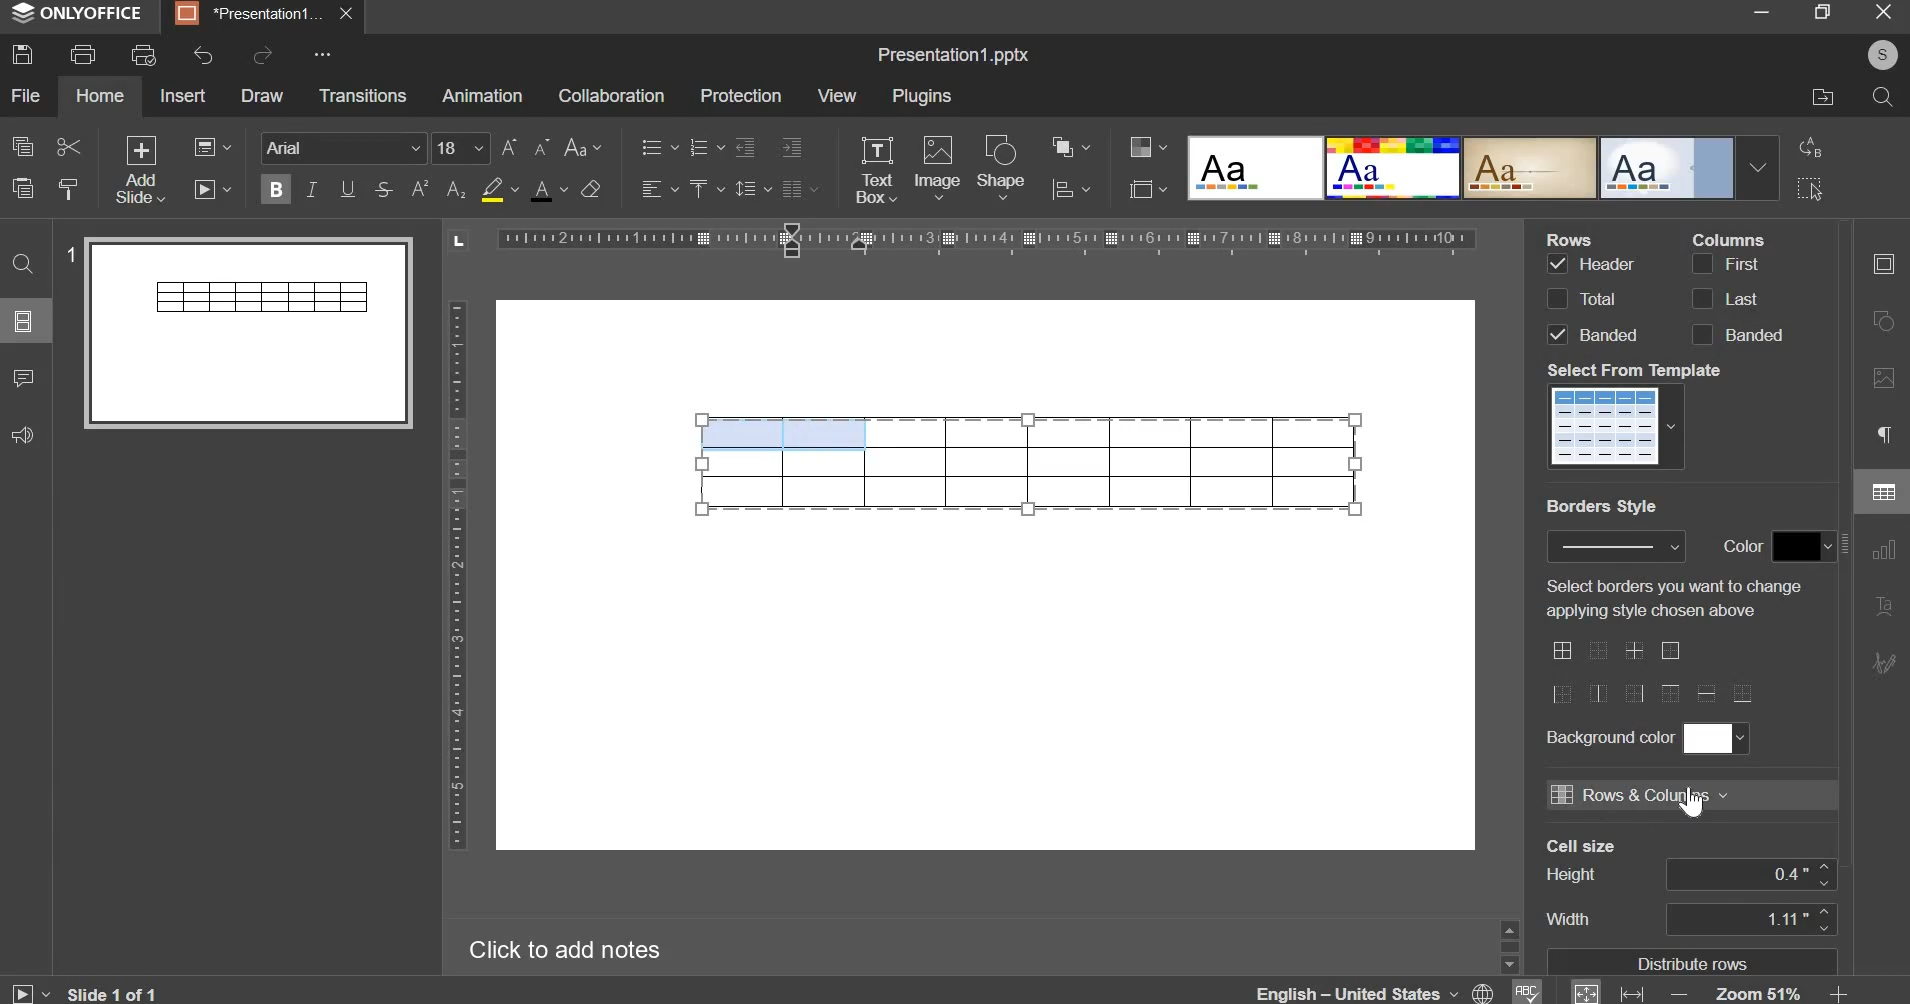  What do you see at coordinates (382, 189) in the screenshot?
I see `strikethrough` at bounding box center [382, 189].